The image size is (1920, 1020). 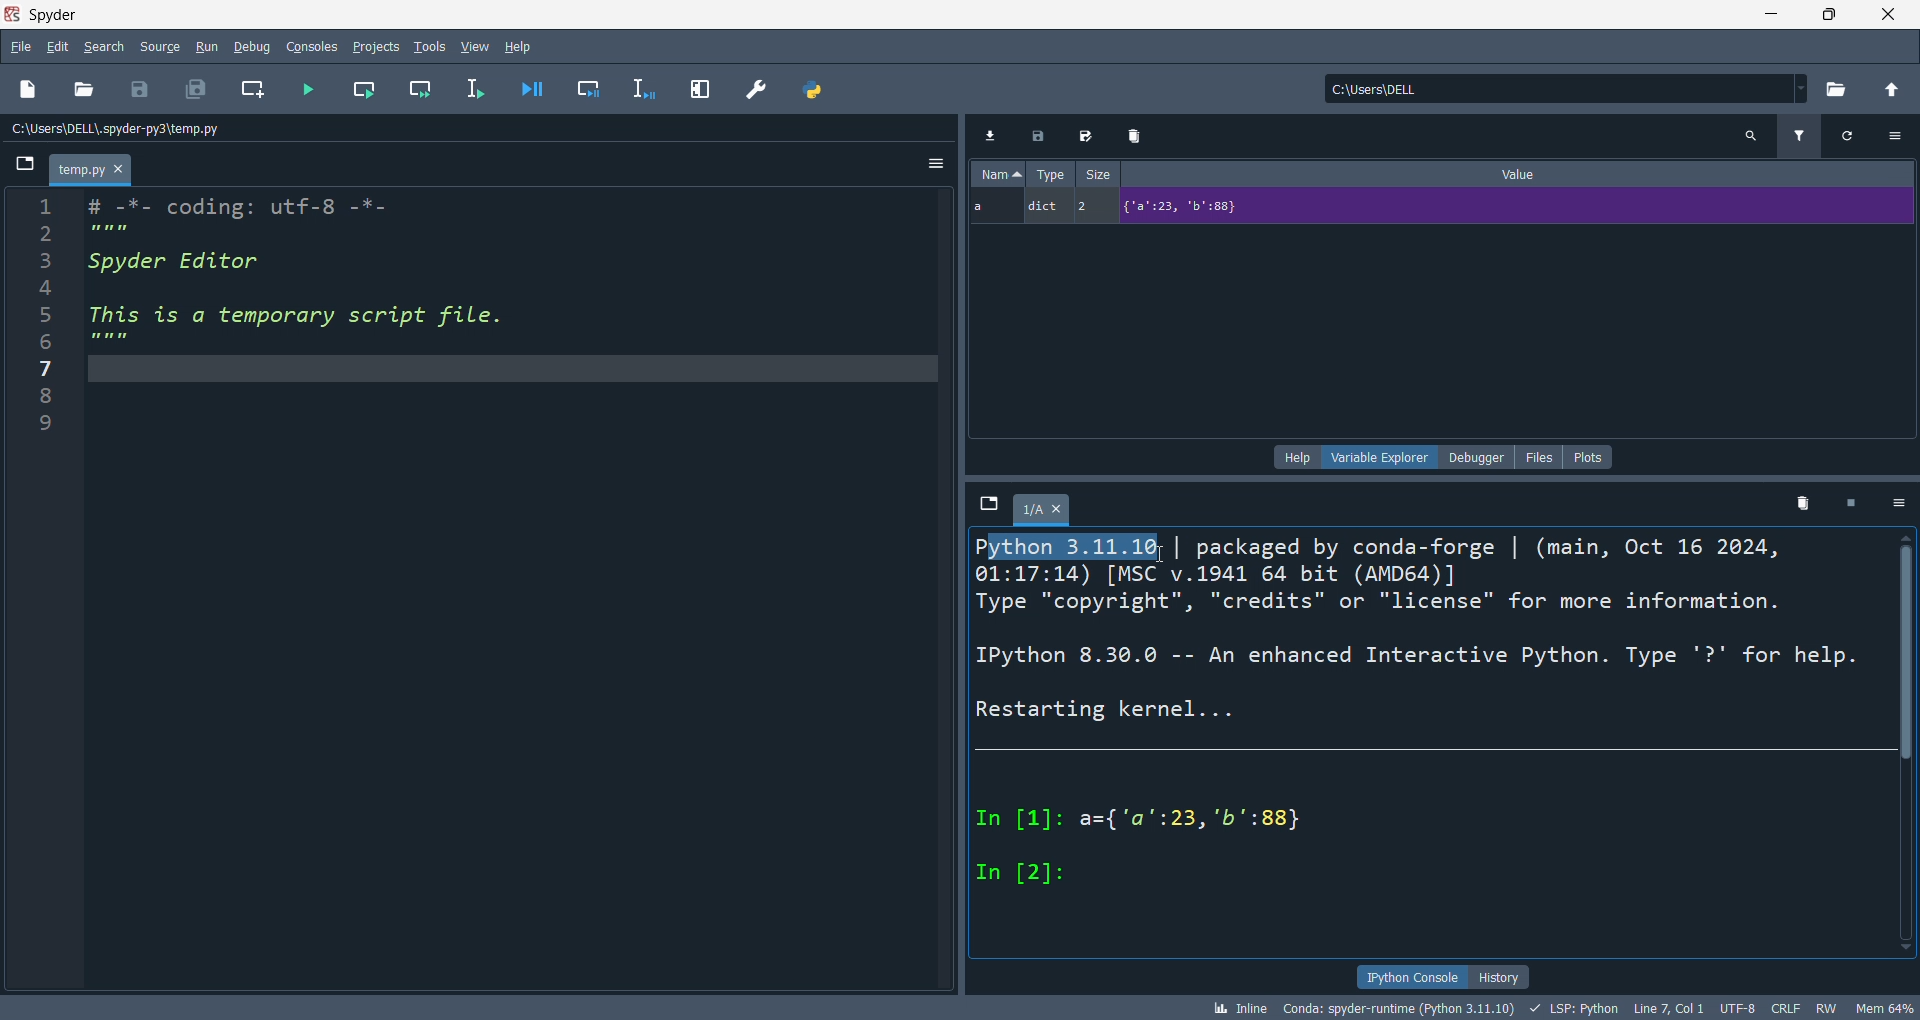 I want to click on close kernel, so click(x=1856, y=502).